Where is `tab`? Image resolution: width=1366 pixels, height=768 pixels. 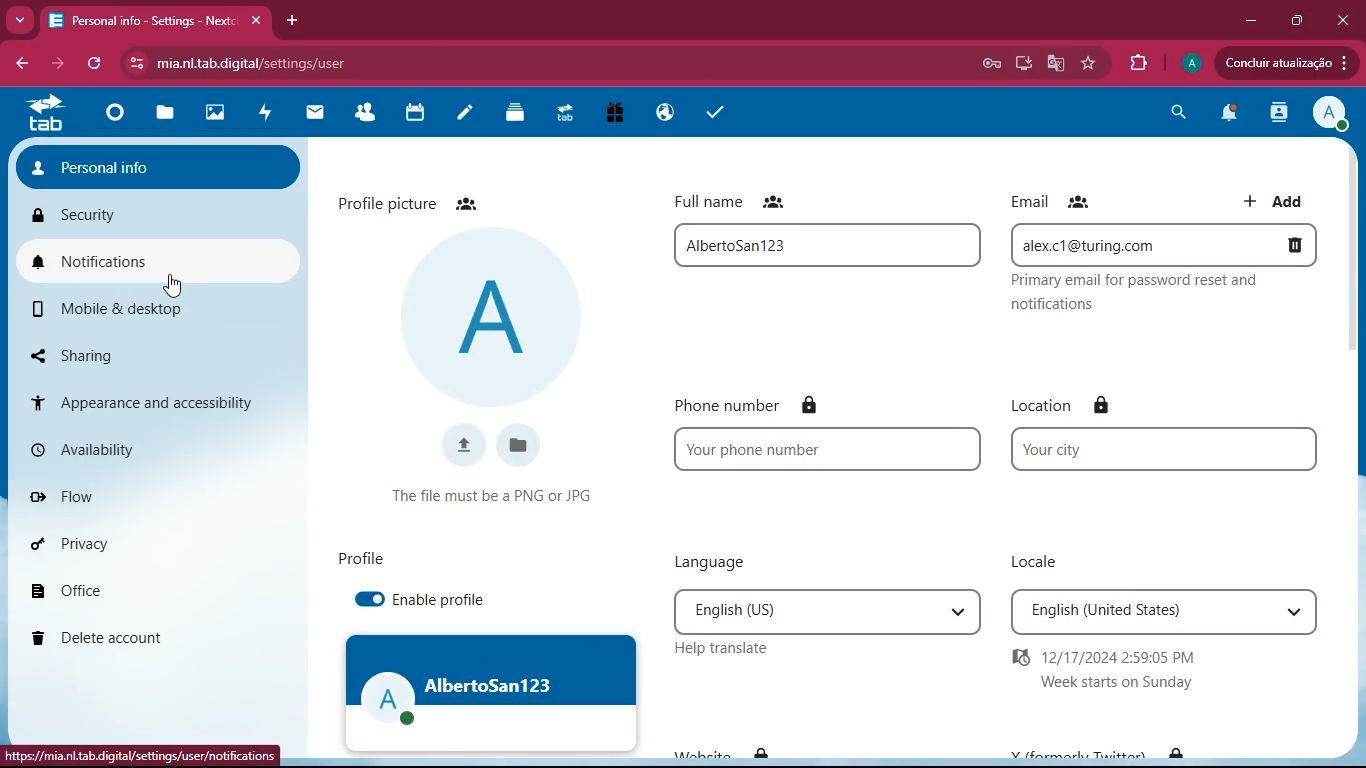 tab is located at coordinates (561, 113).